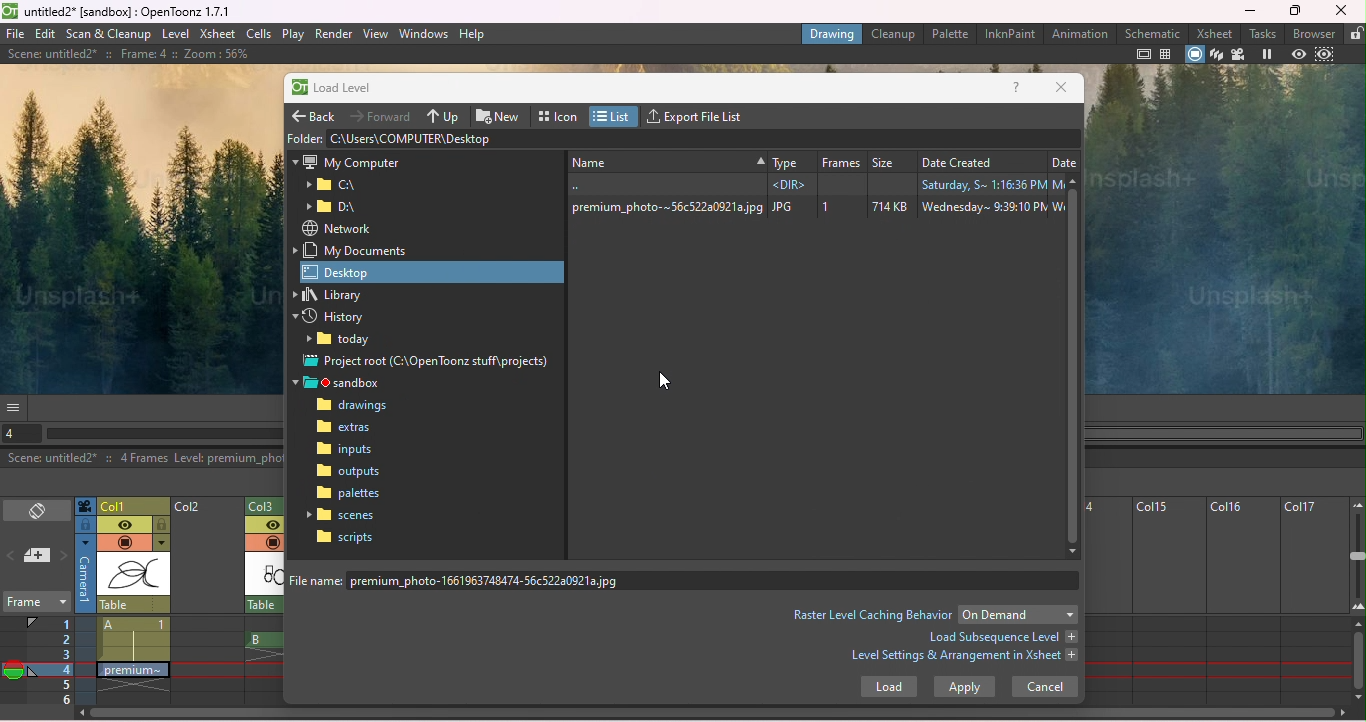 The width and height of the screenshot is (1366, 722). What do you see at coordinates (1225, 231) in the screenshot?
I see `background image` at bounding box center [1225, 231].